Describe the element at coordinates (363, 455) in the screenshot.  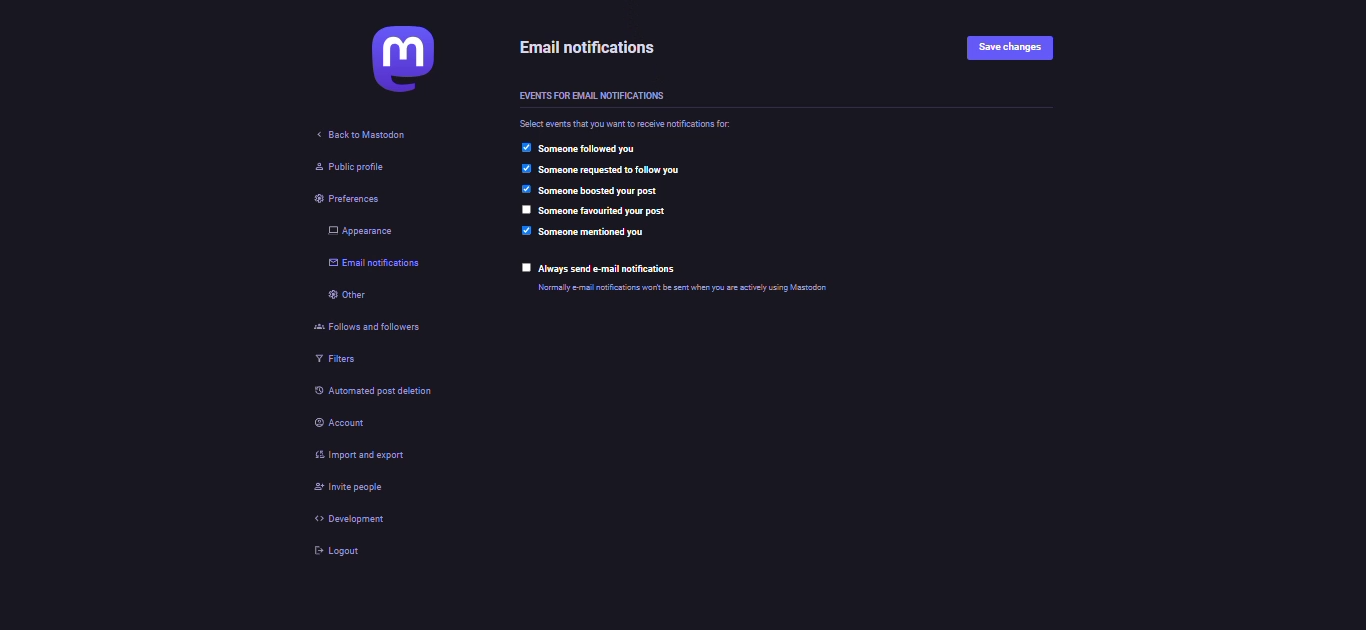
I see `import & export` at that location.